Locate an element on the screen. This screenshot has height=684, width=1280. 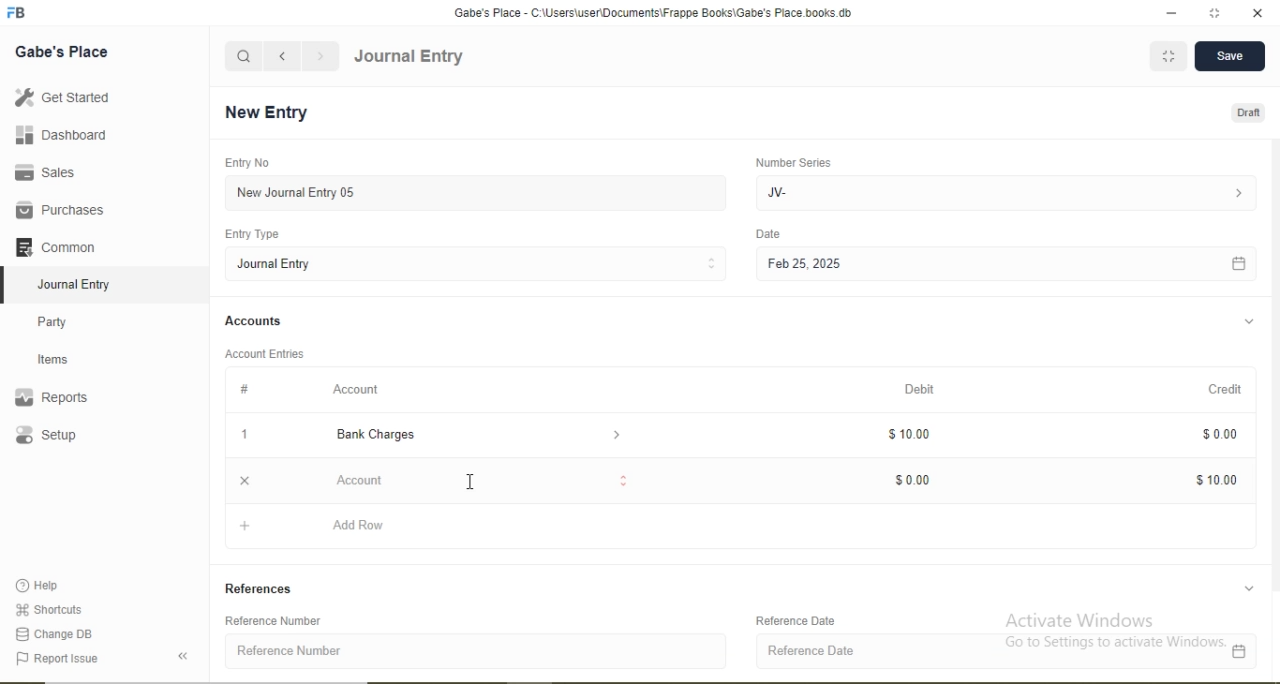
logo is located at coordinates (18, 13).